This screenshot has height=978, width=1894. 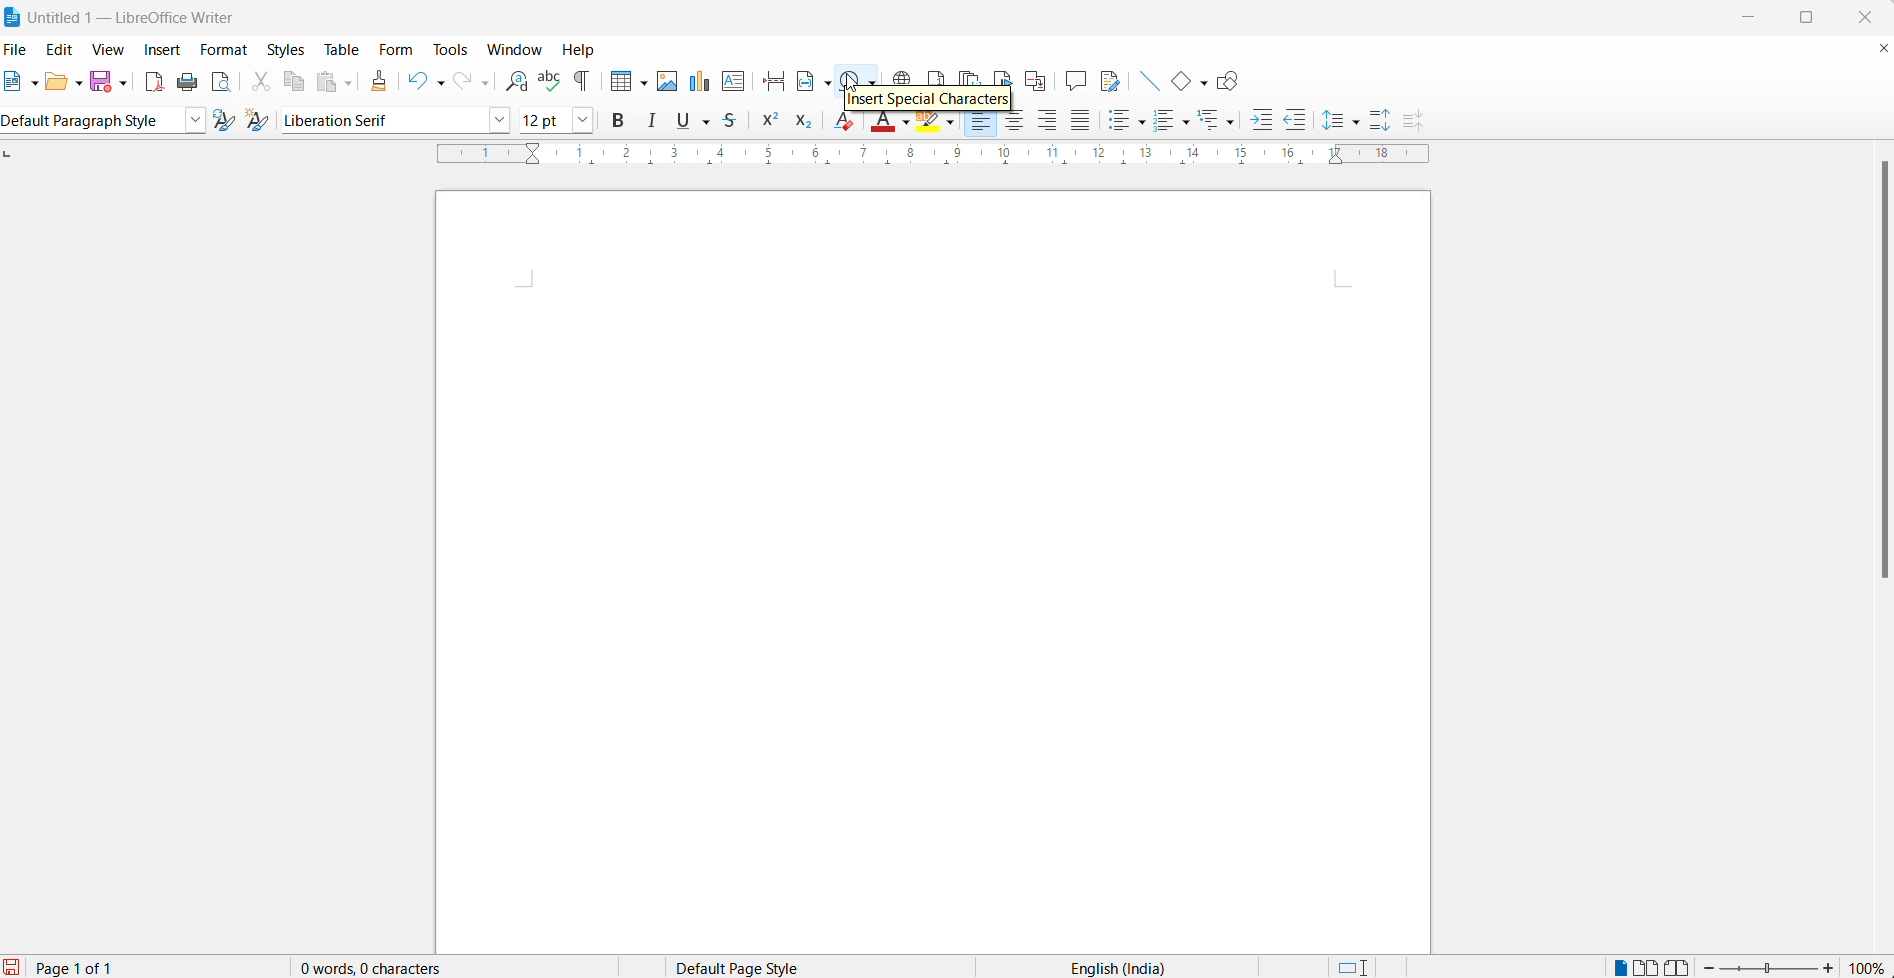 What do you see at coordinates (771, 122) in the screenshot?
I see `superscript` at bounding box center [771, 122].